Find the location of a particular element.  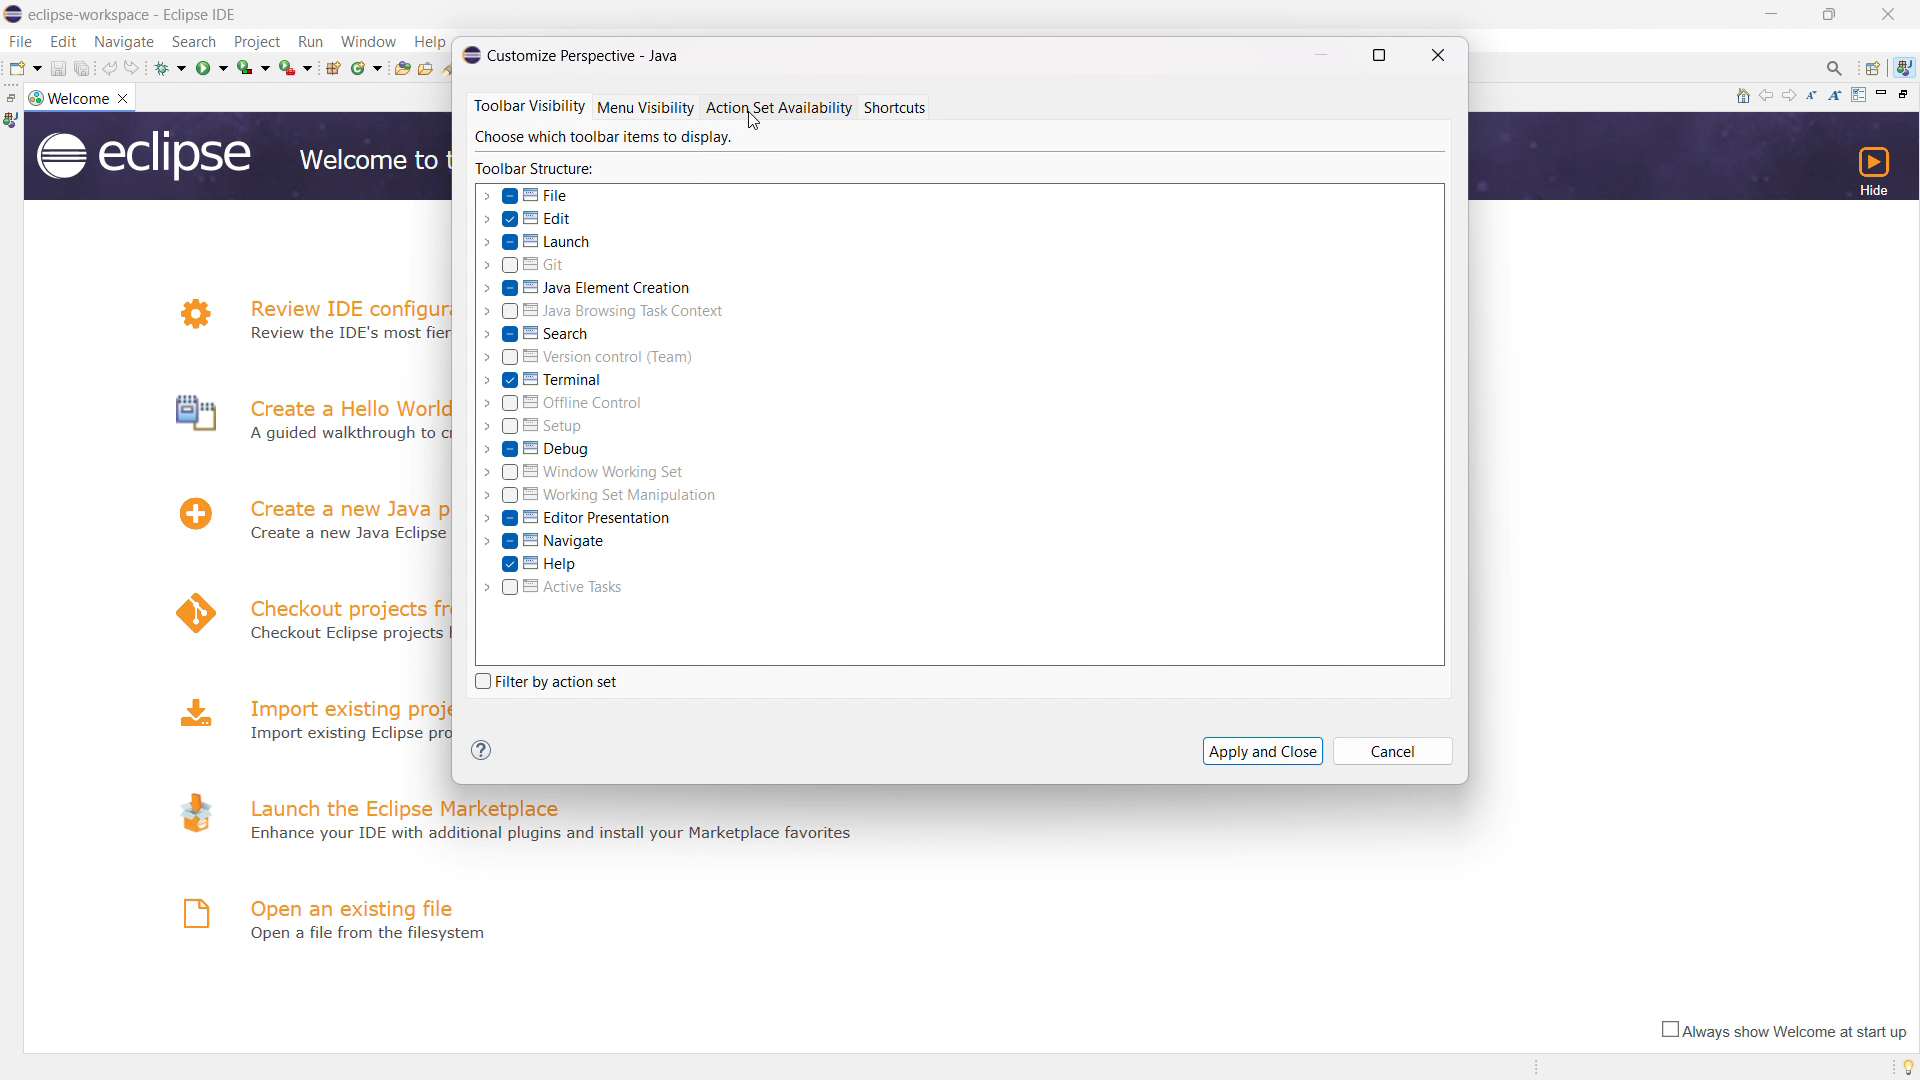

project is located at coordinates (258, 41).